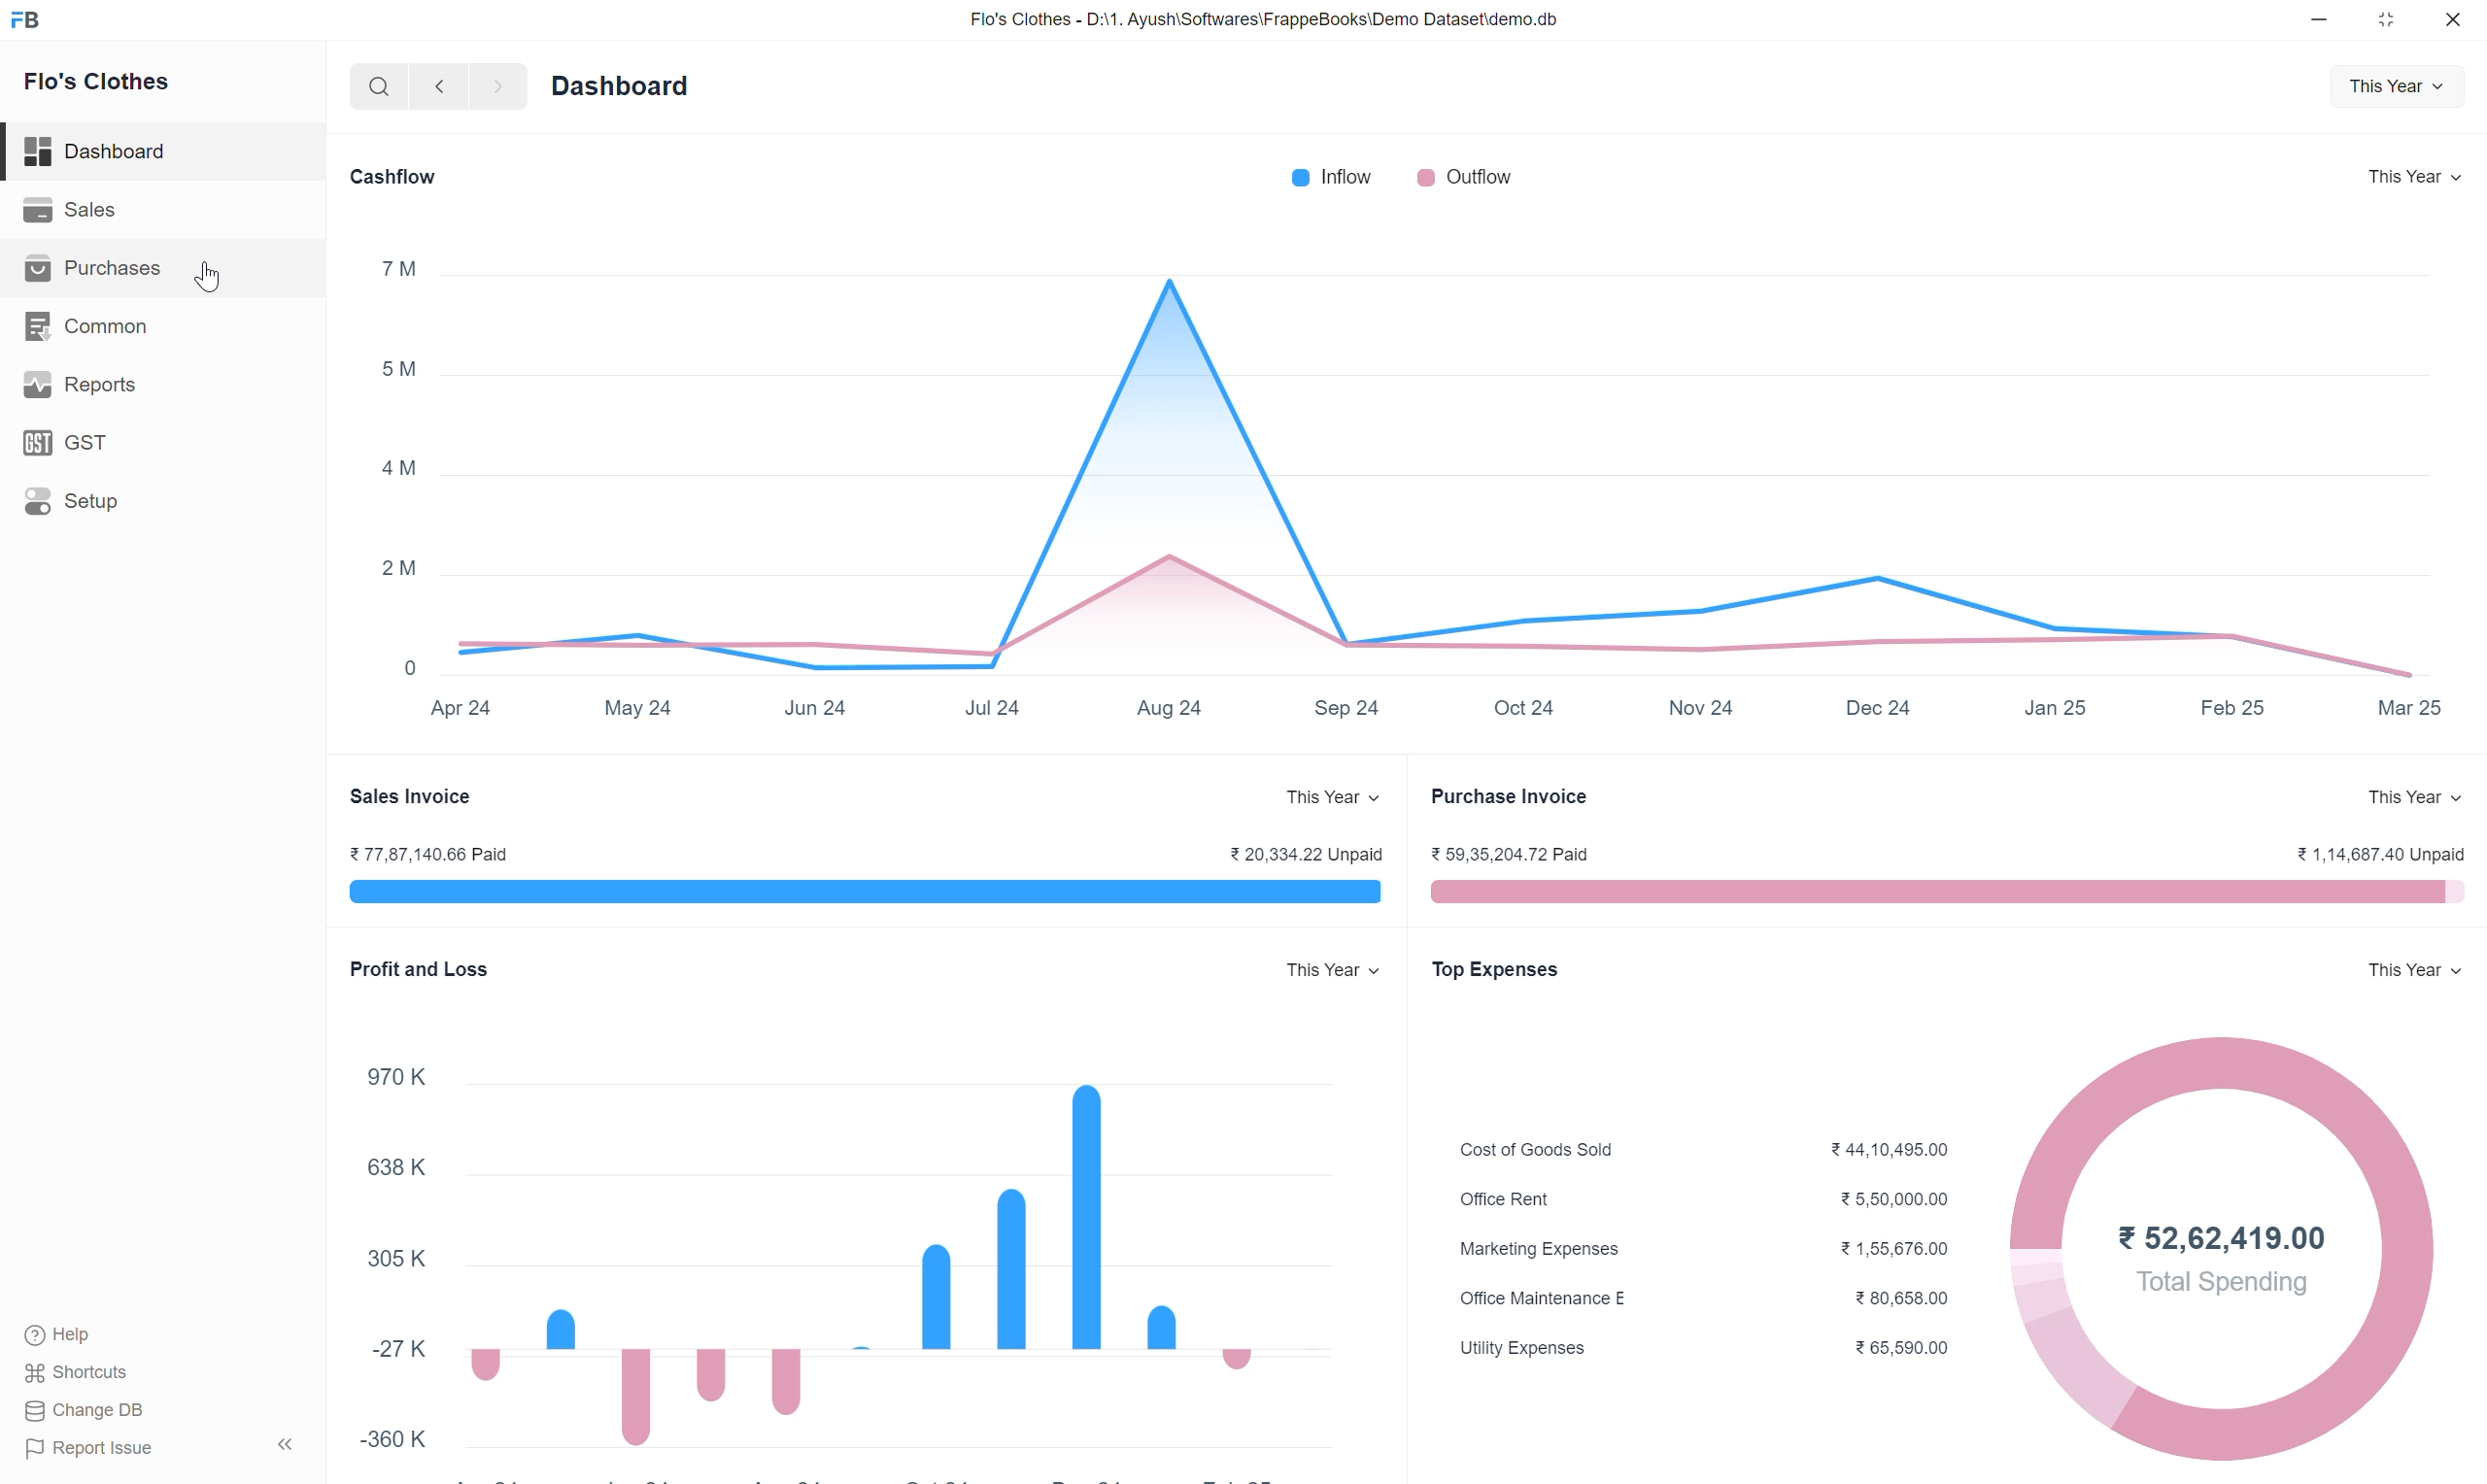  I want to click on Paid and Unpaid Purchase invoice range, so click(1948, 891).